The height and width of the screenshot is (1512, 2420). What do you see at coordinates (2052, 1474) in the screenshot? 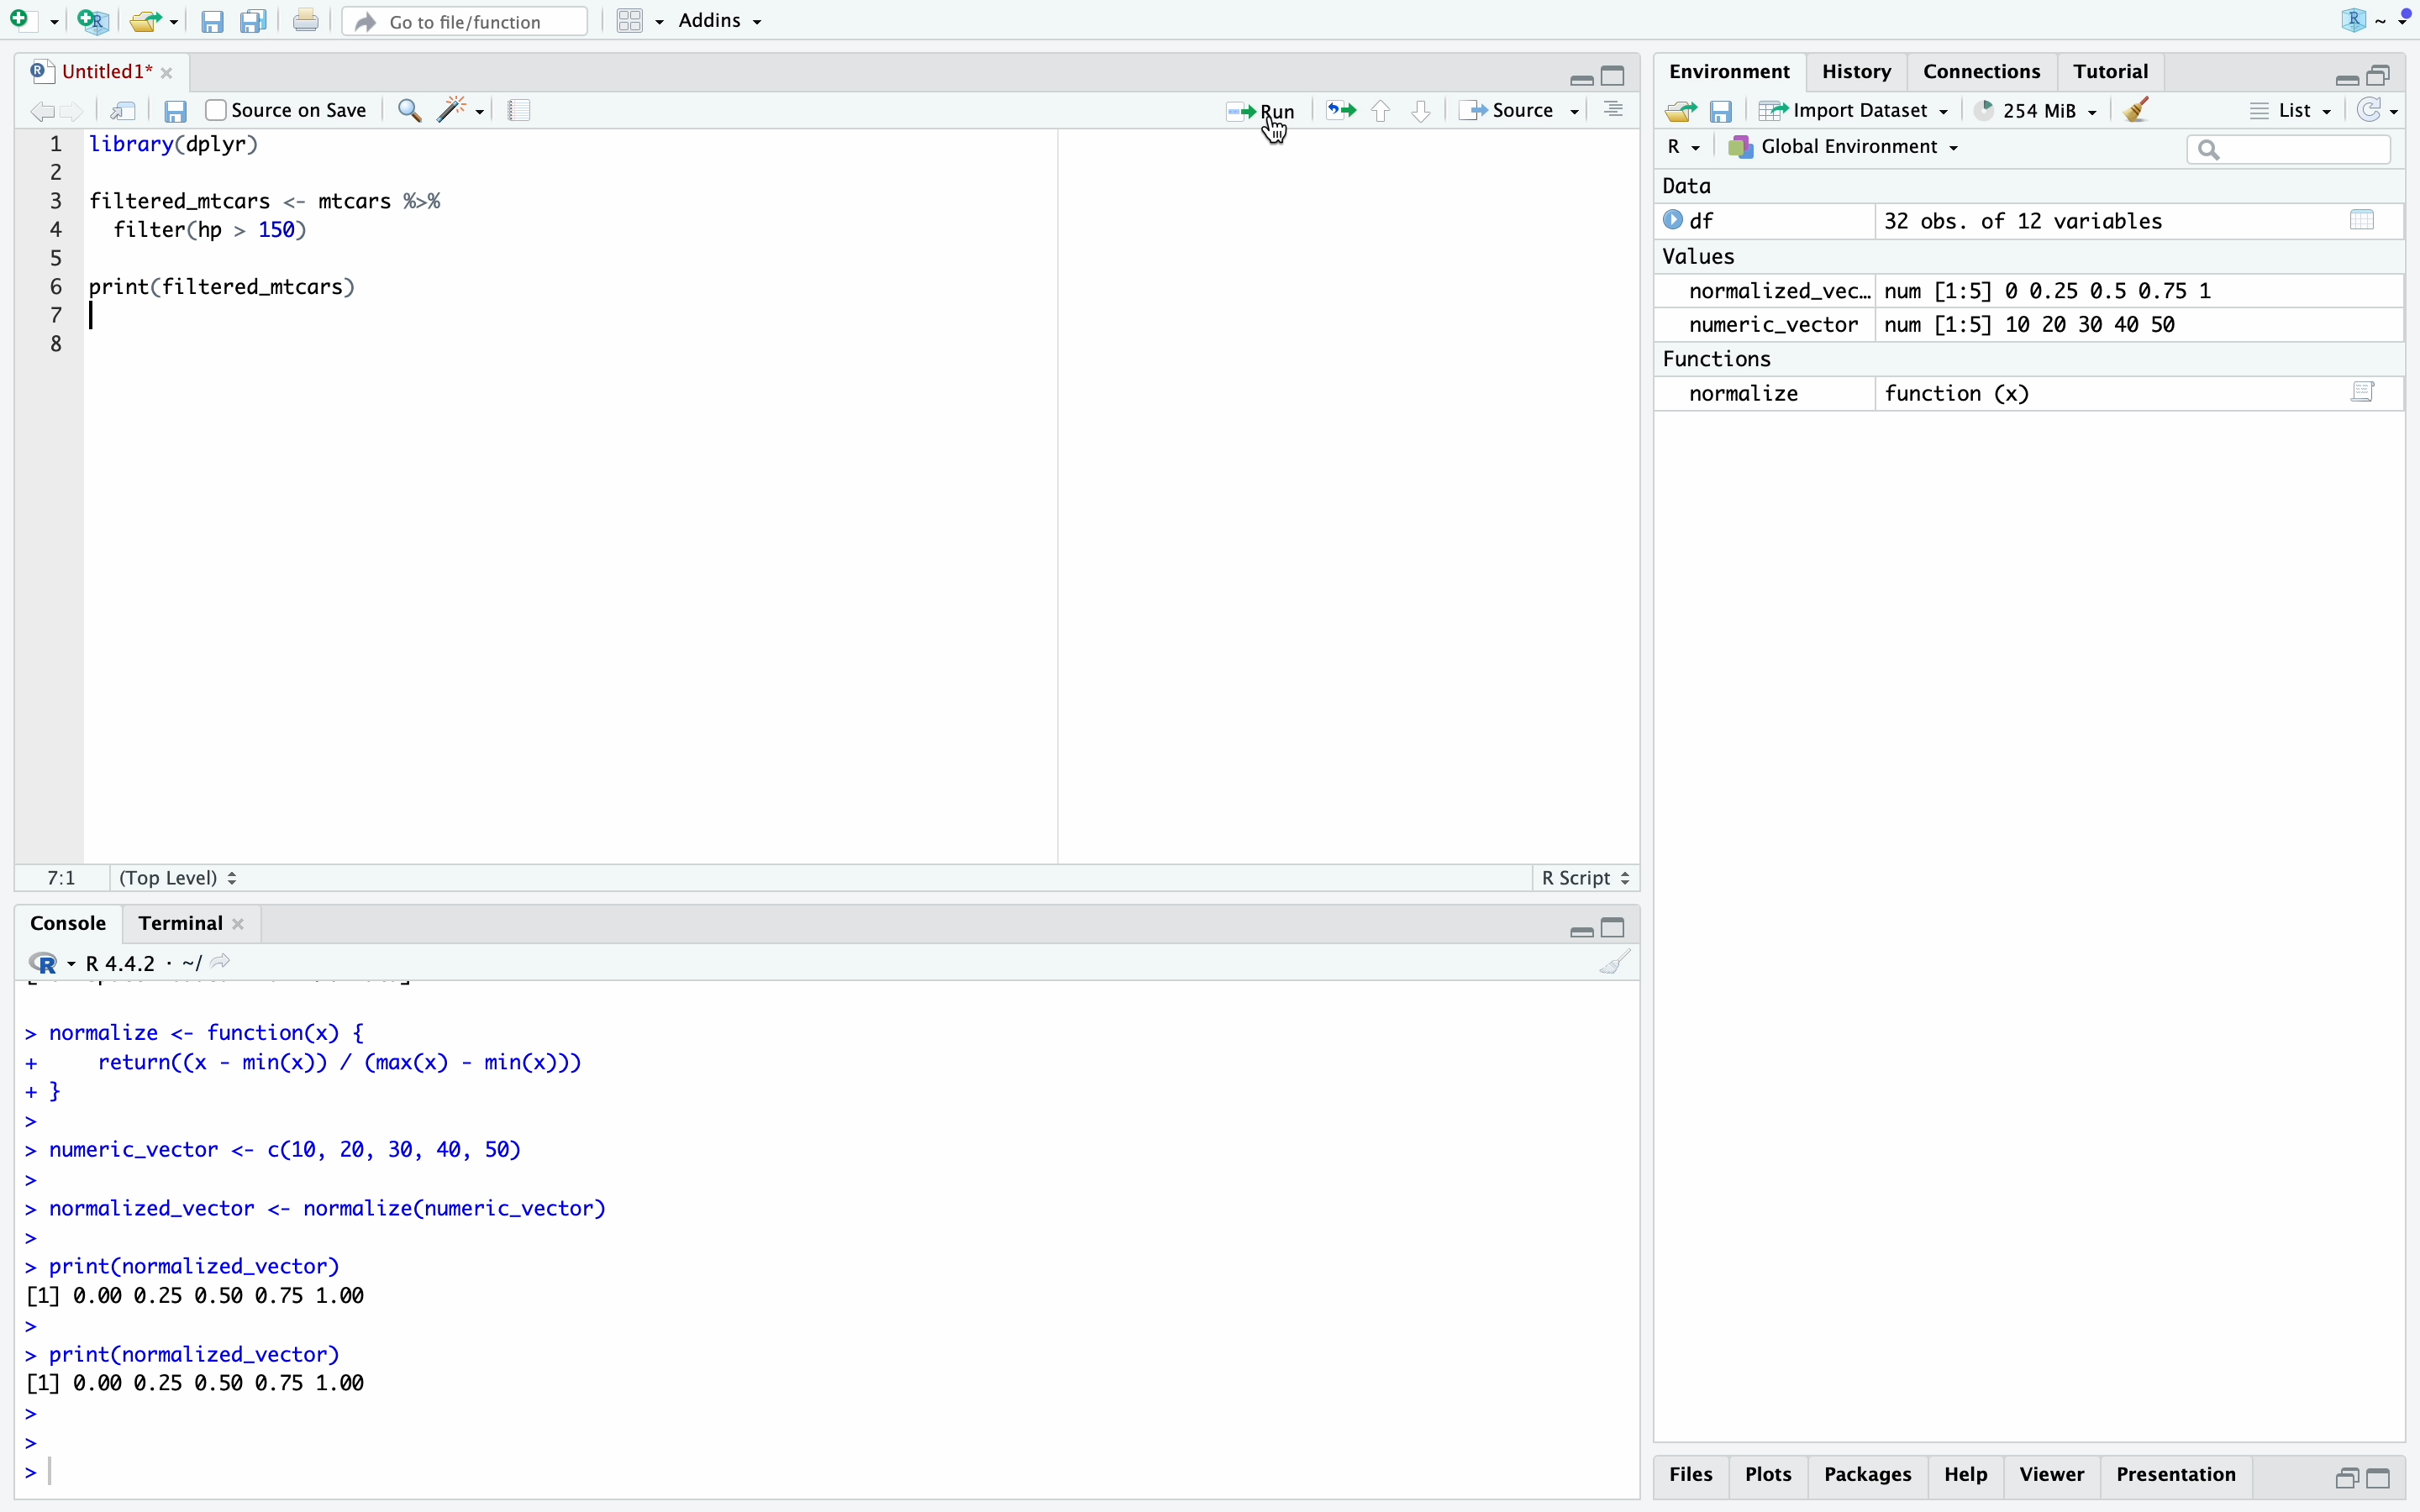
I see `Viewer` at bounding box center [2052, 1474].